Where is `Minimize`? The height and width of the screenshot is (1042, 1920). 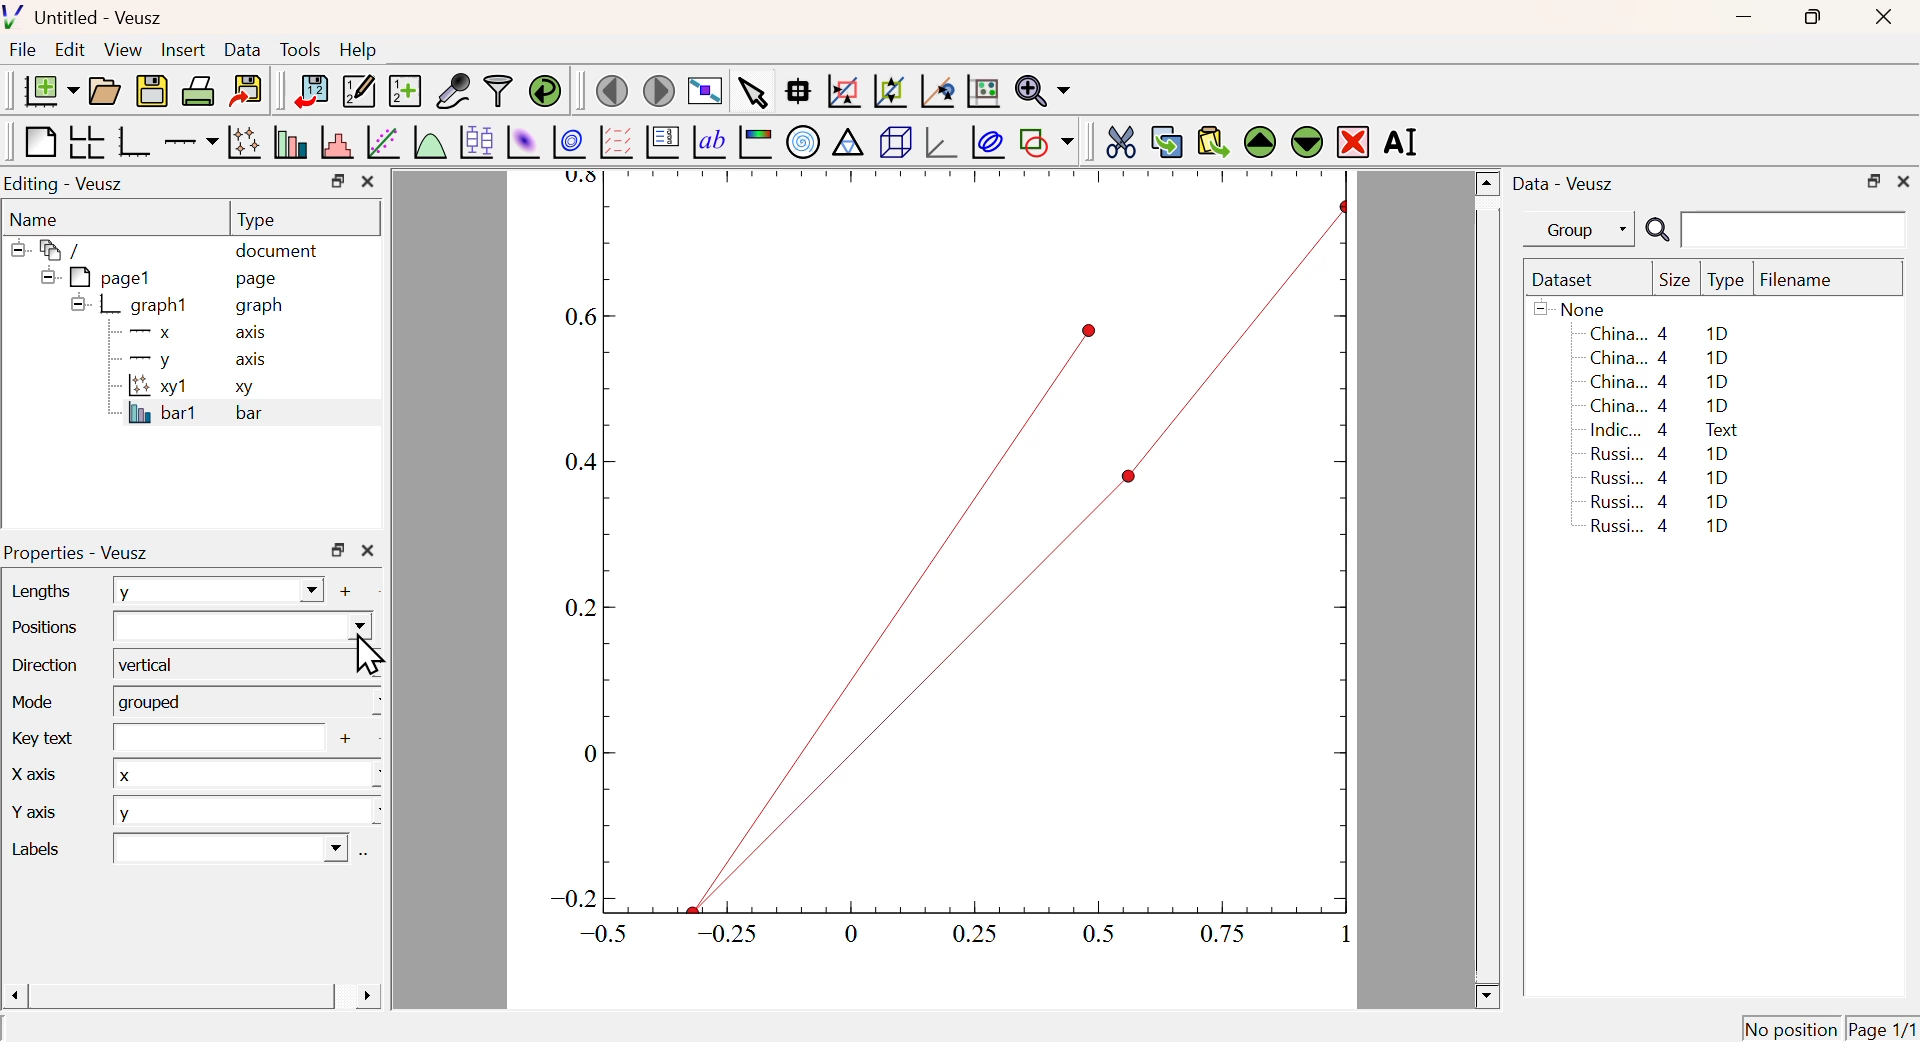 Minimize is located at coordinates (1744, 18).